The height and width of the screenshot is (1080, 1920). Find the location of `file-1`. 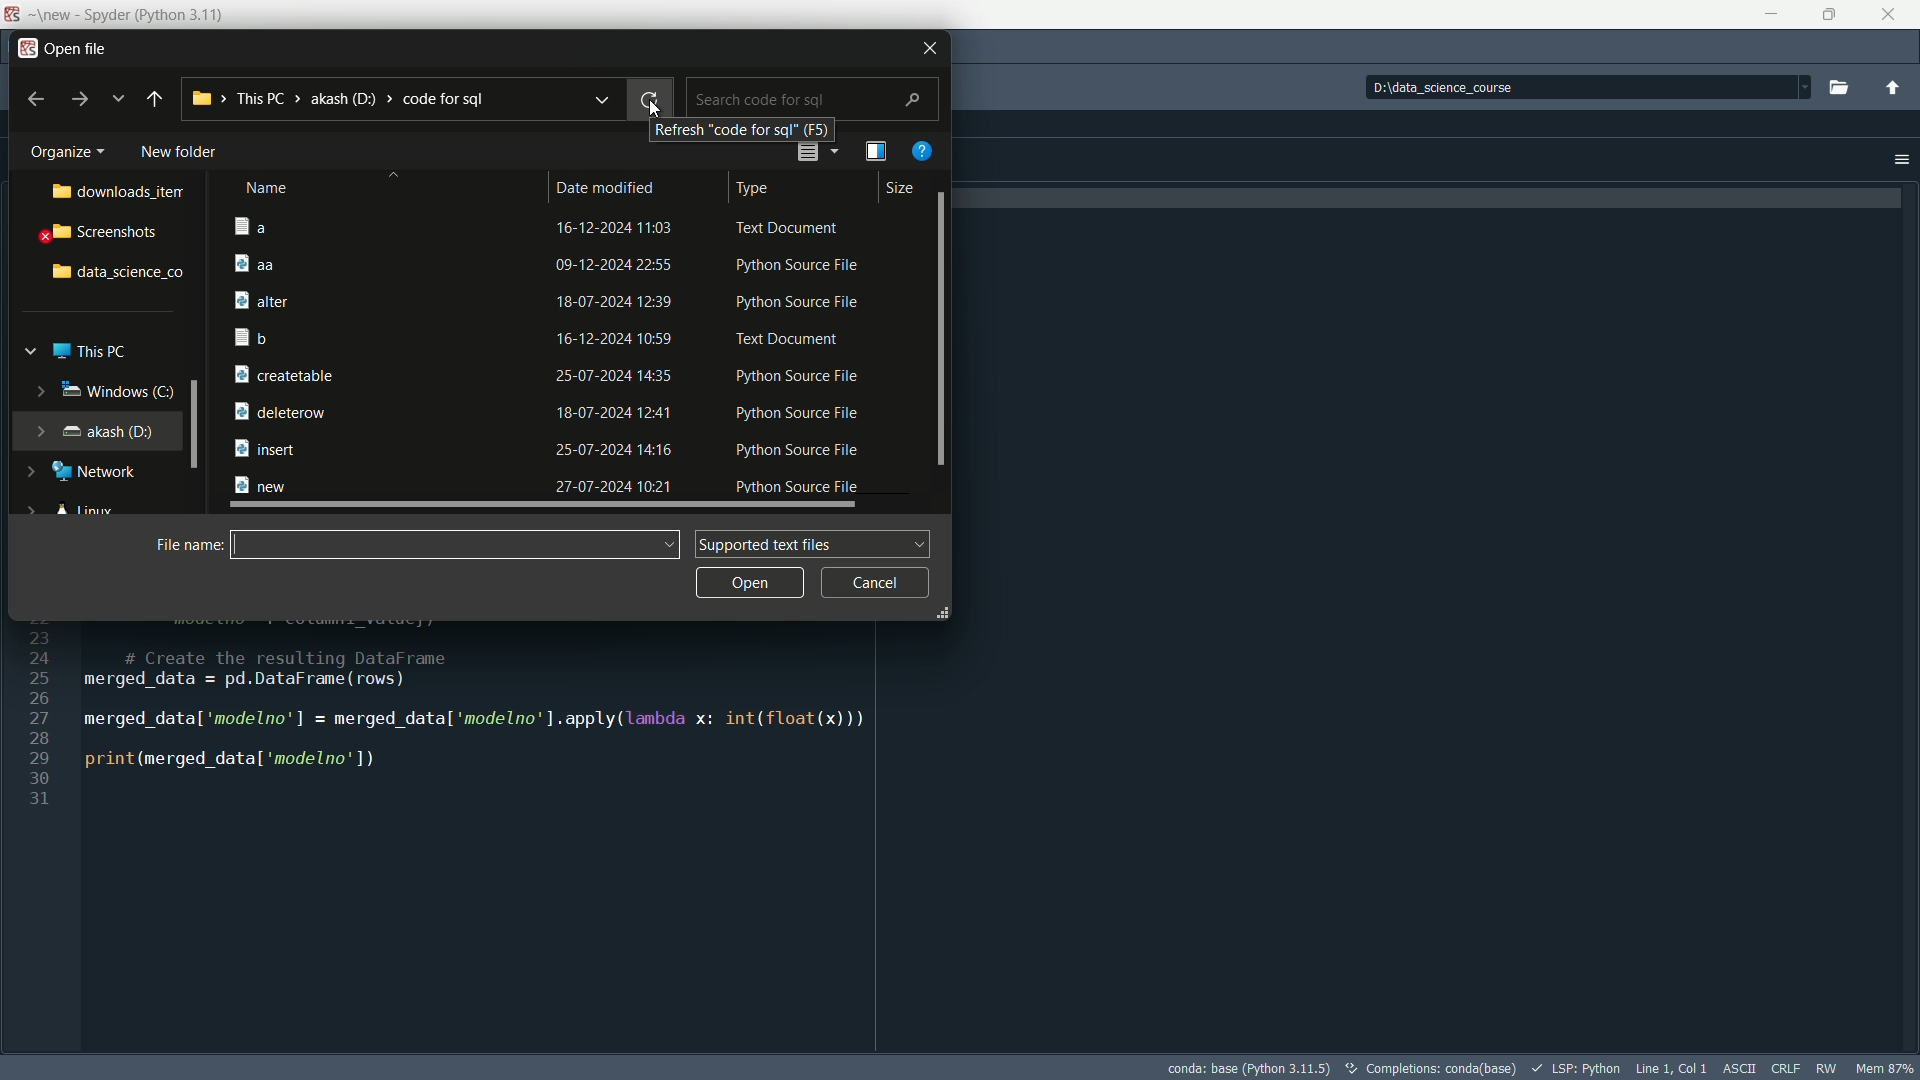

file-1 is located at coordinates (549, 226).